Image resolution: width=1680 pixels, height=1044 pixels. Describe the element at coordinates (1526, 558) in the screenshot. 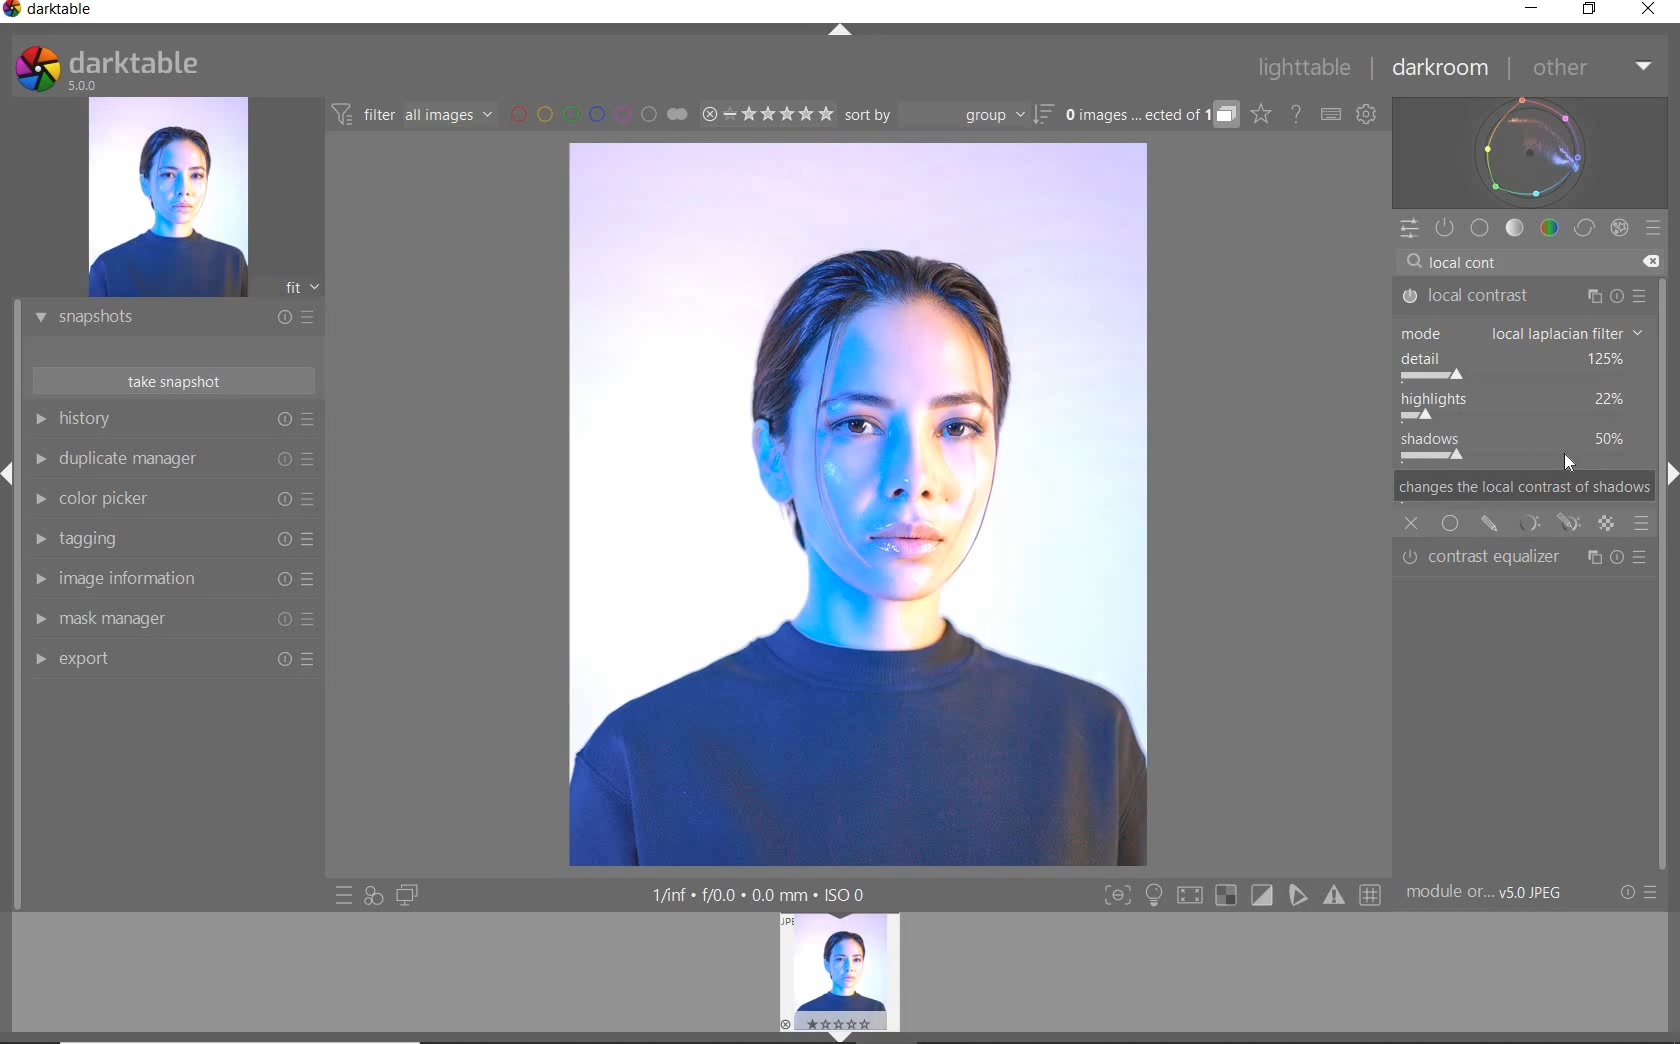

I see `contrast equalizer` at that location.